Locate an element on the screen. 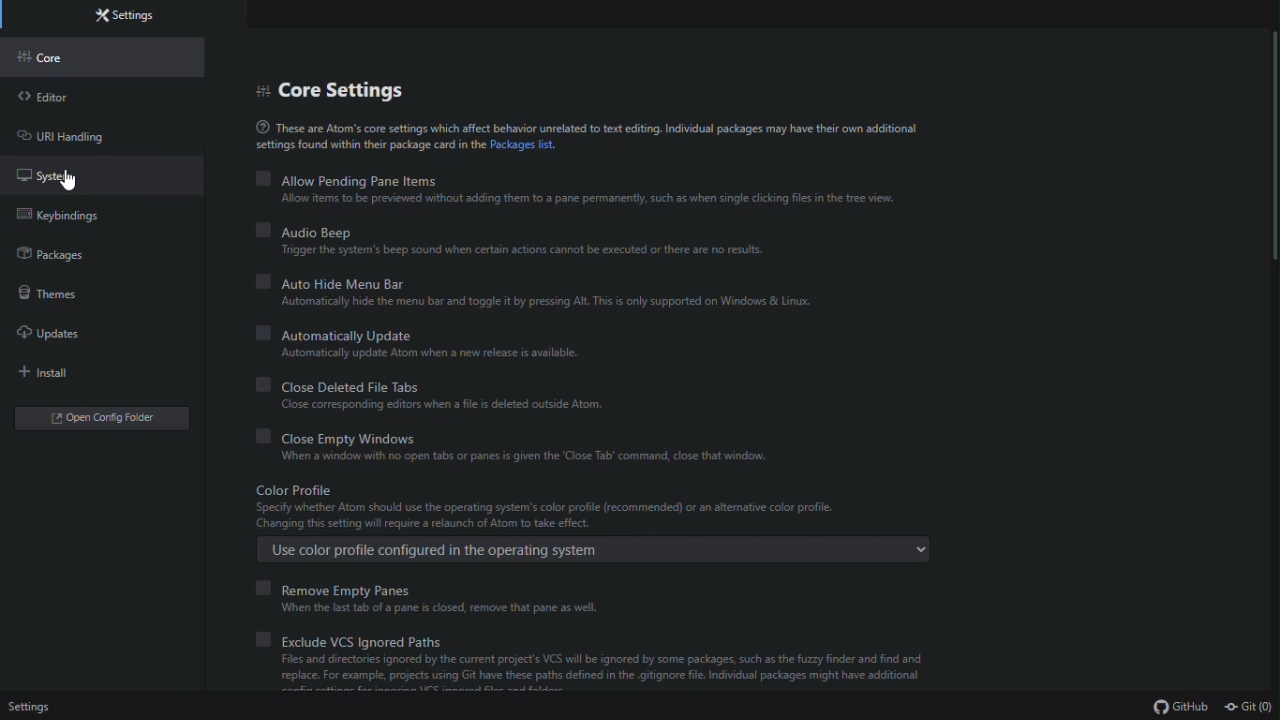 The width and height of the screenshot is (1280, 720). When the last tab of a pane is closed, remove that pane as well. is located at coordinates (424, 609).